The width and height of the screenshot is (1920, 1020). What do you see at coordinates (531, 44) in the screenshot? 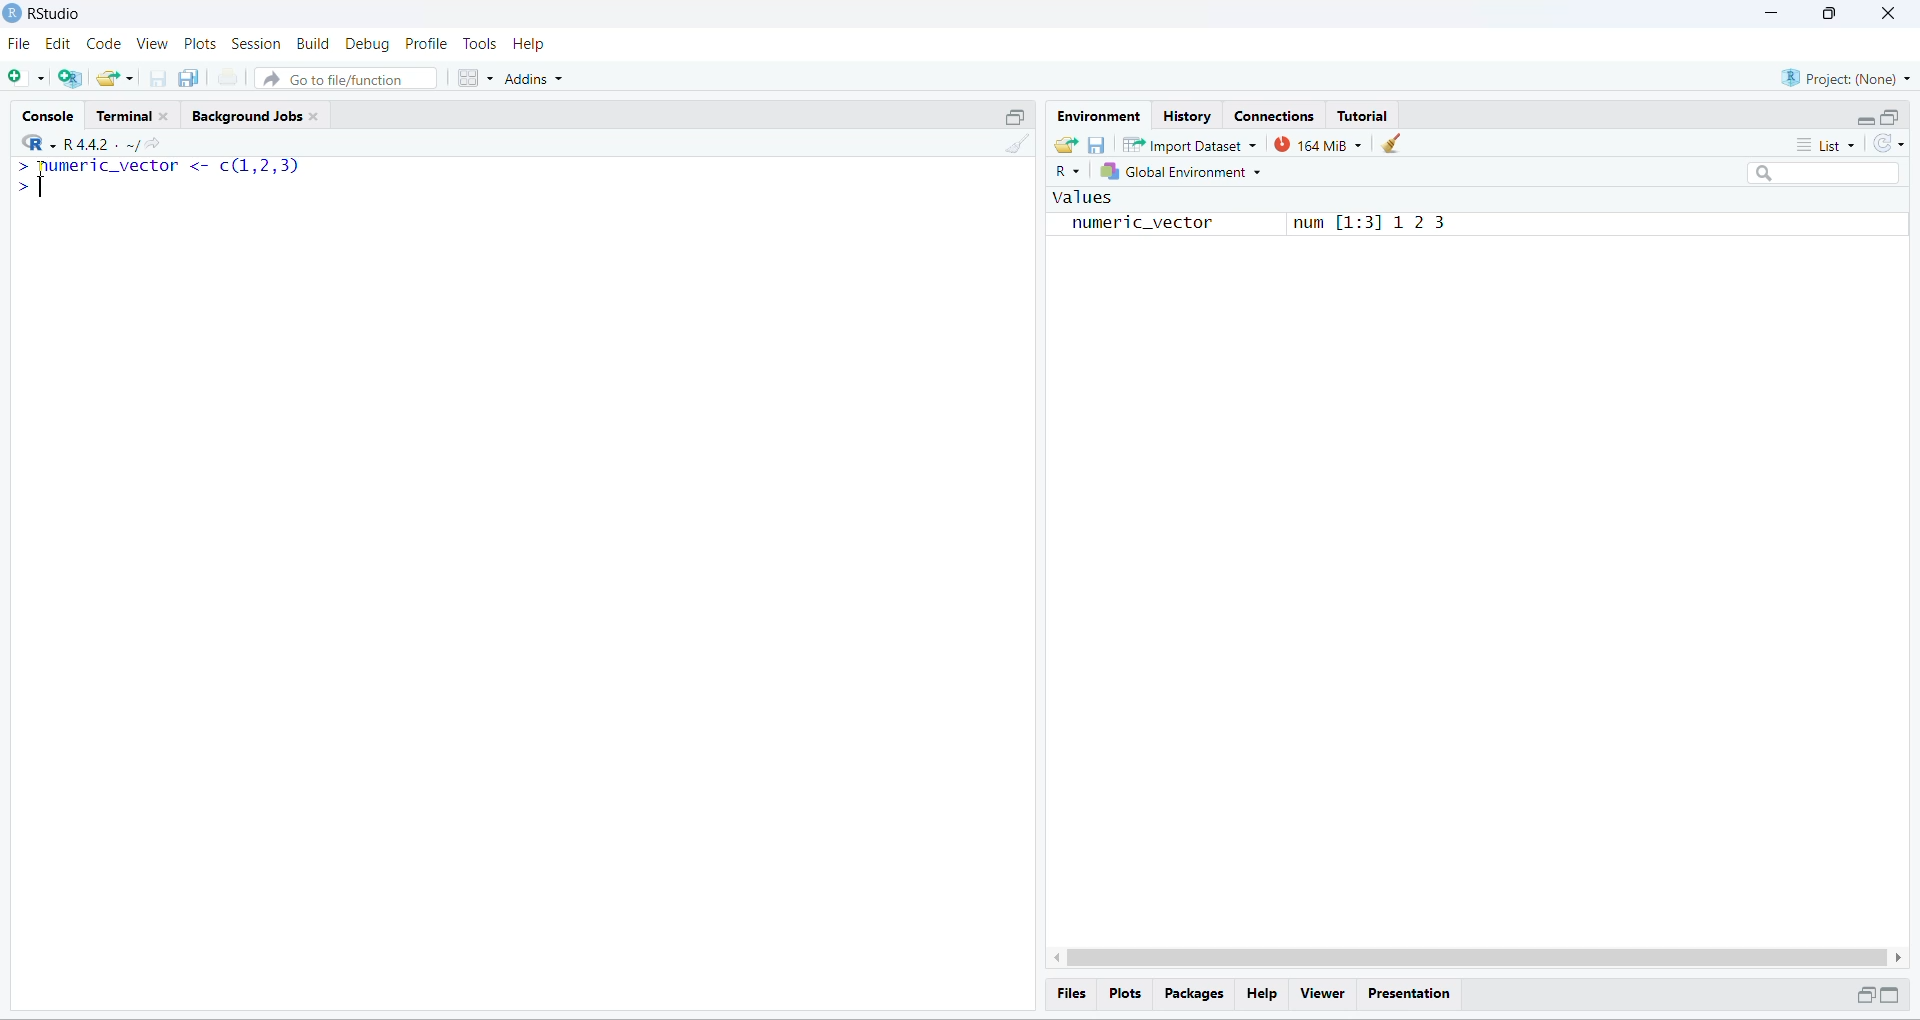
I see `Help` at bounding box center [531, 44].